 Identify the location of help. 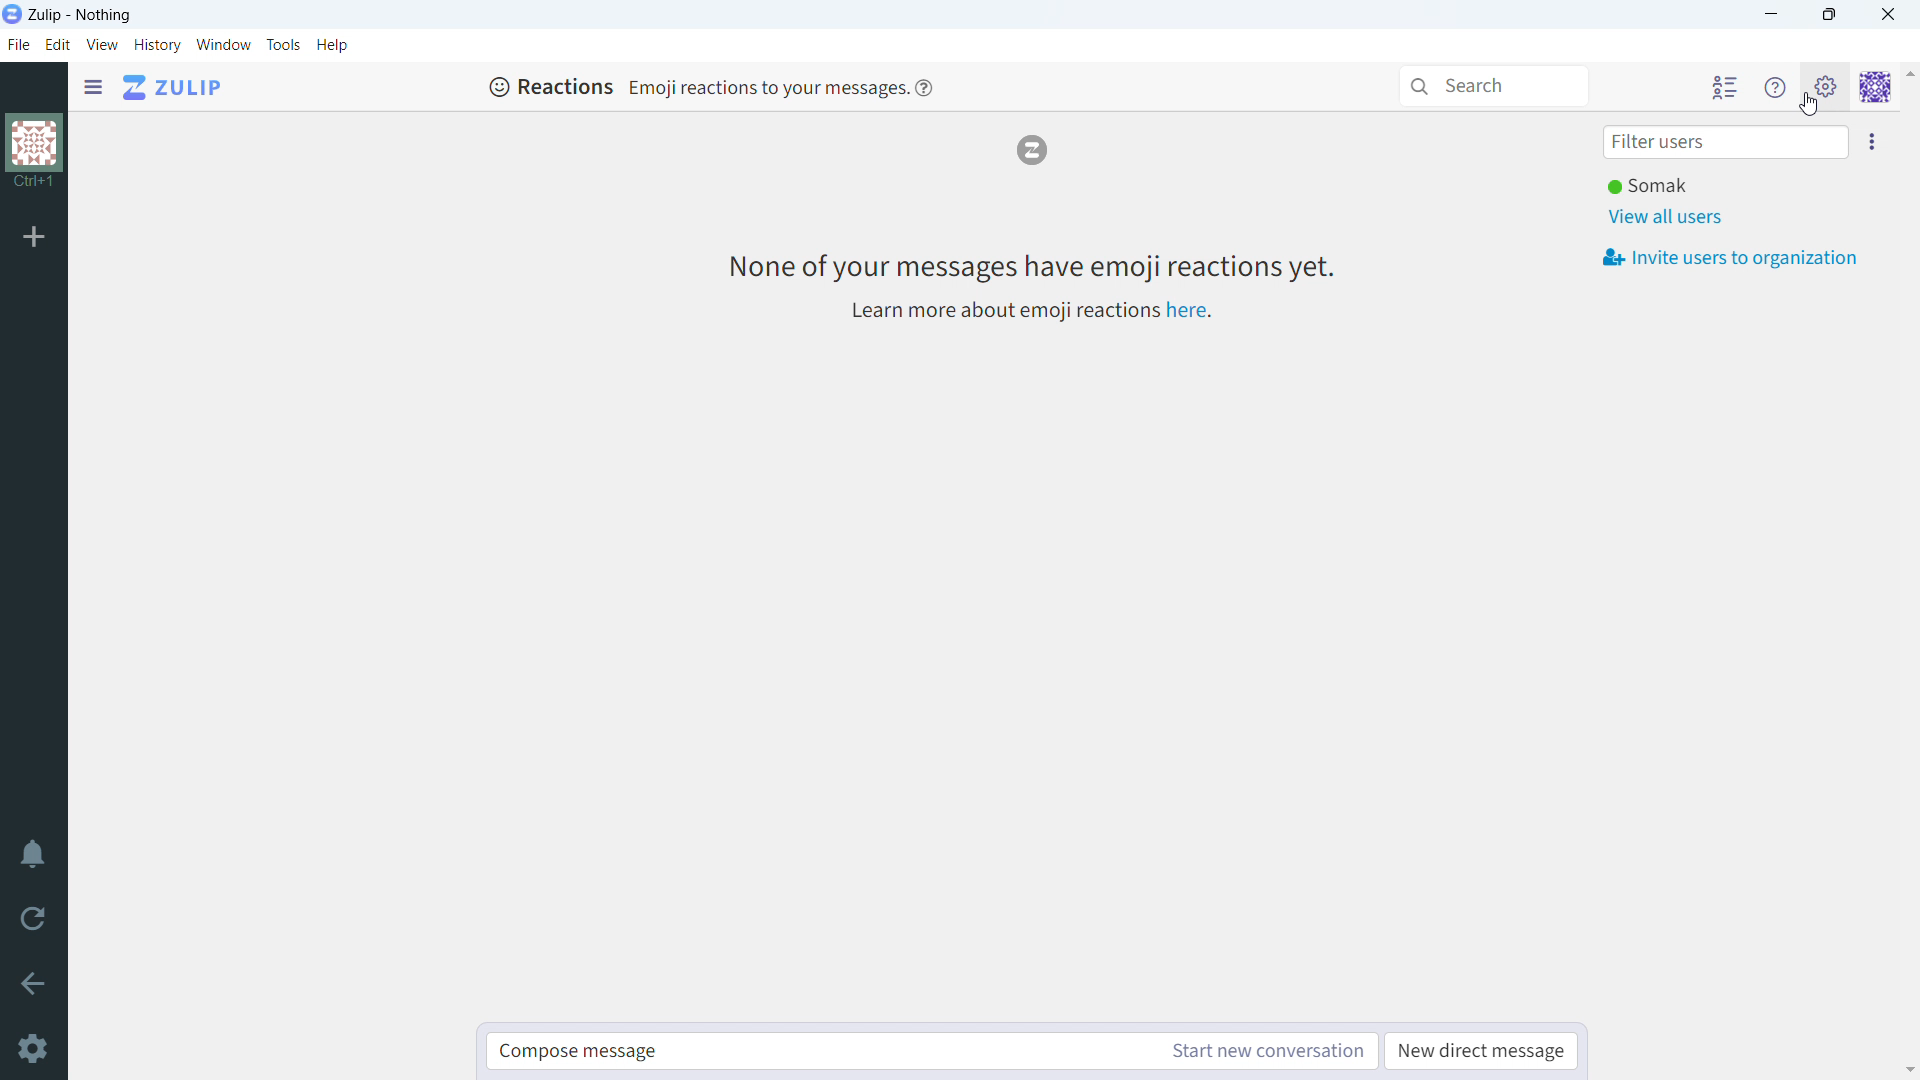
(332, 45).